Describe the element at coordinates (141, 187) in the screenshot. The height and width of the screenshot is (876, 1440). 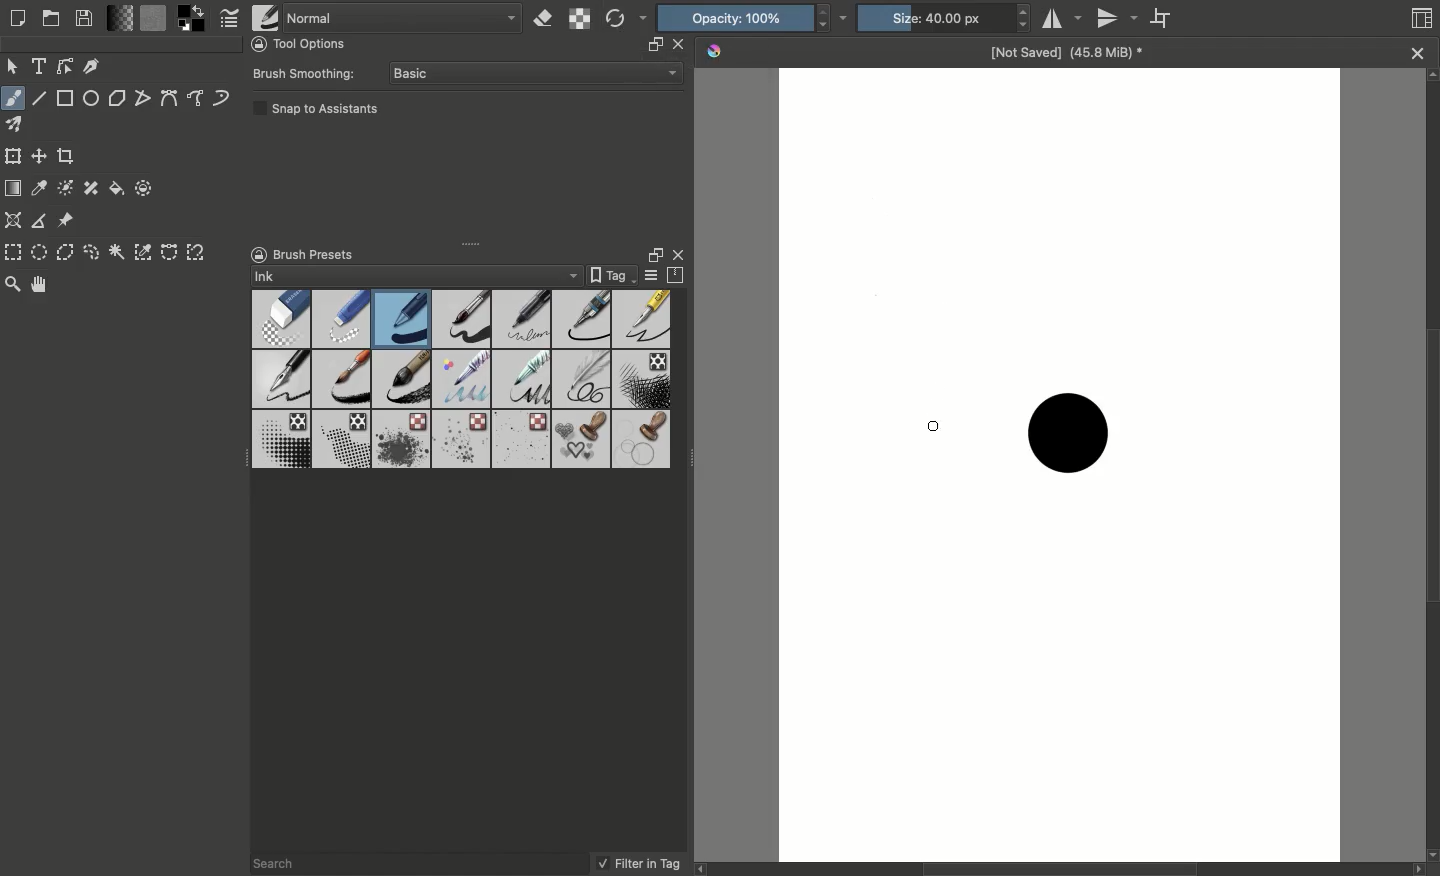
I see `Enclose and fill ` at that location.